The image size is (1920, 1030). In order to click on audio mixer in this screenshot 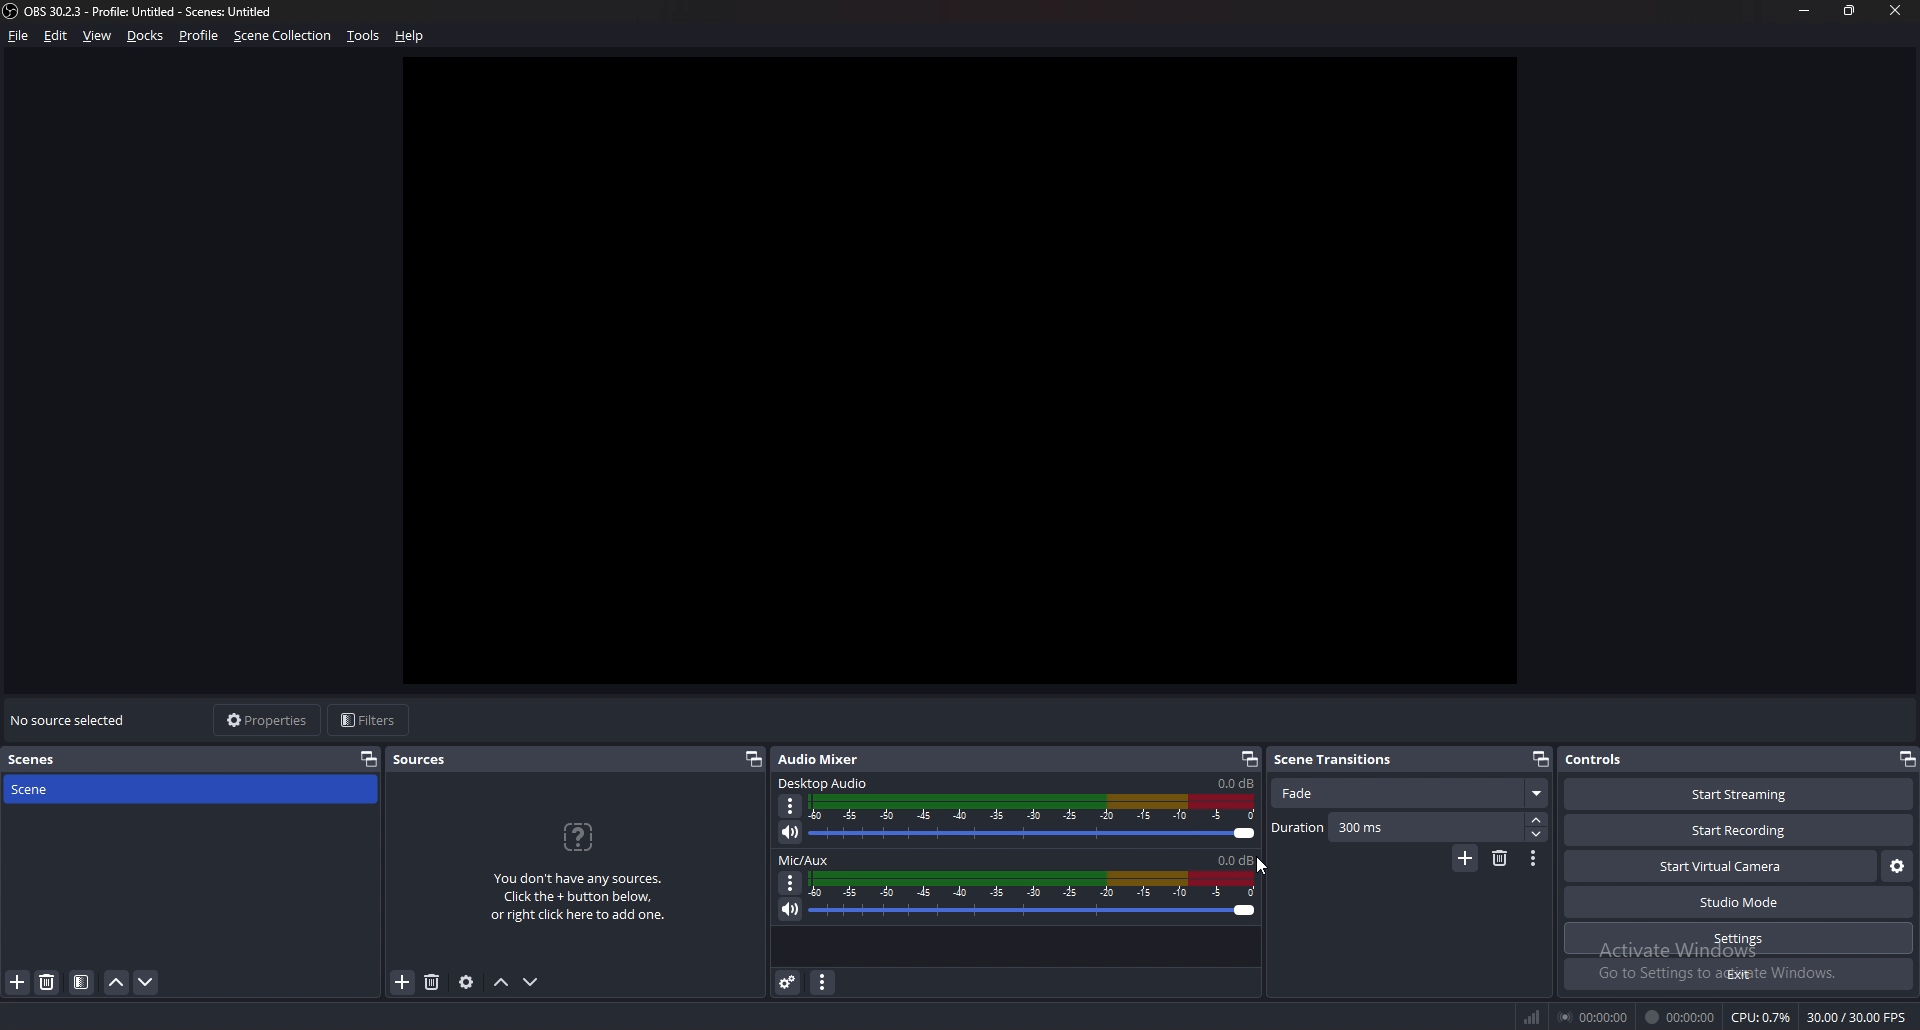, I will do `click(824, 758)`.